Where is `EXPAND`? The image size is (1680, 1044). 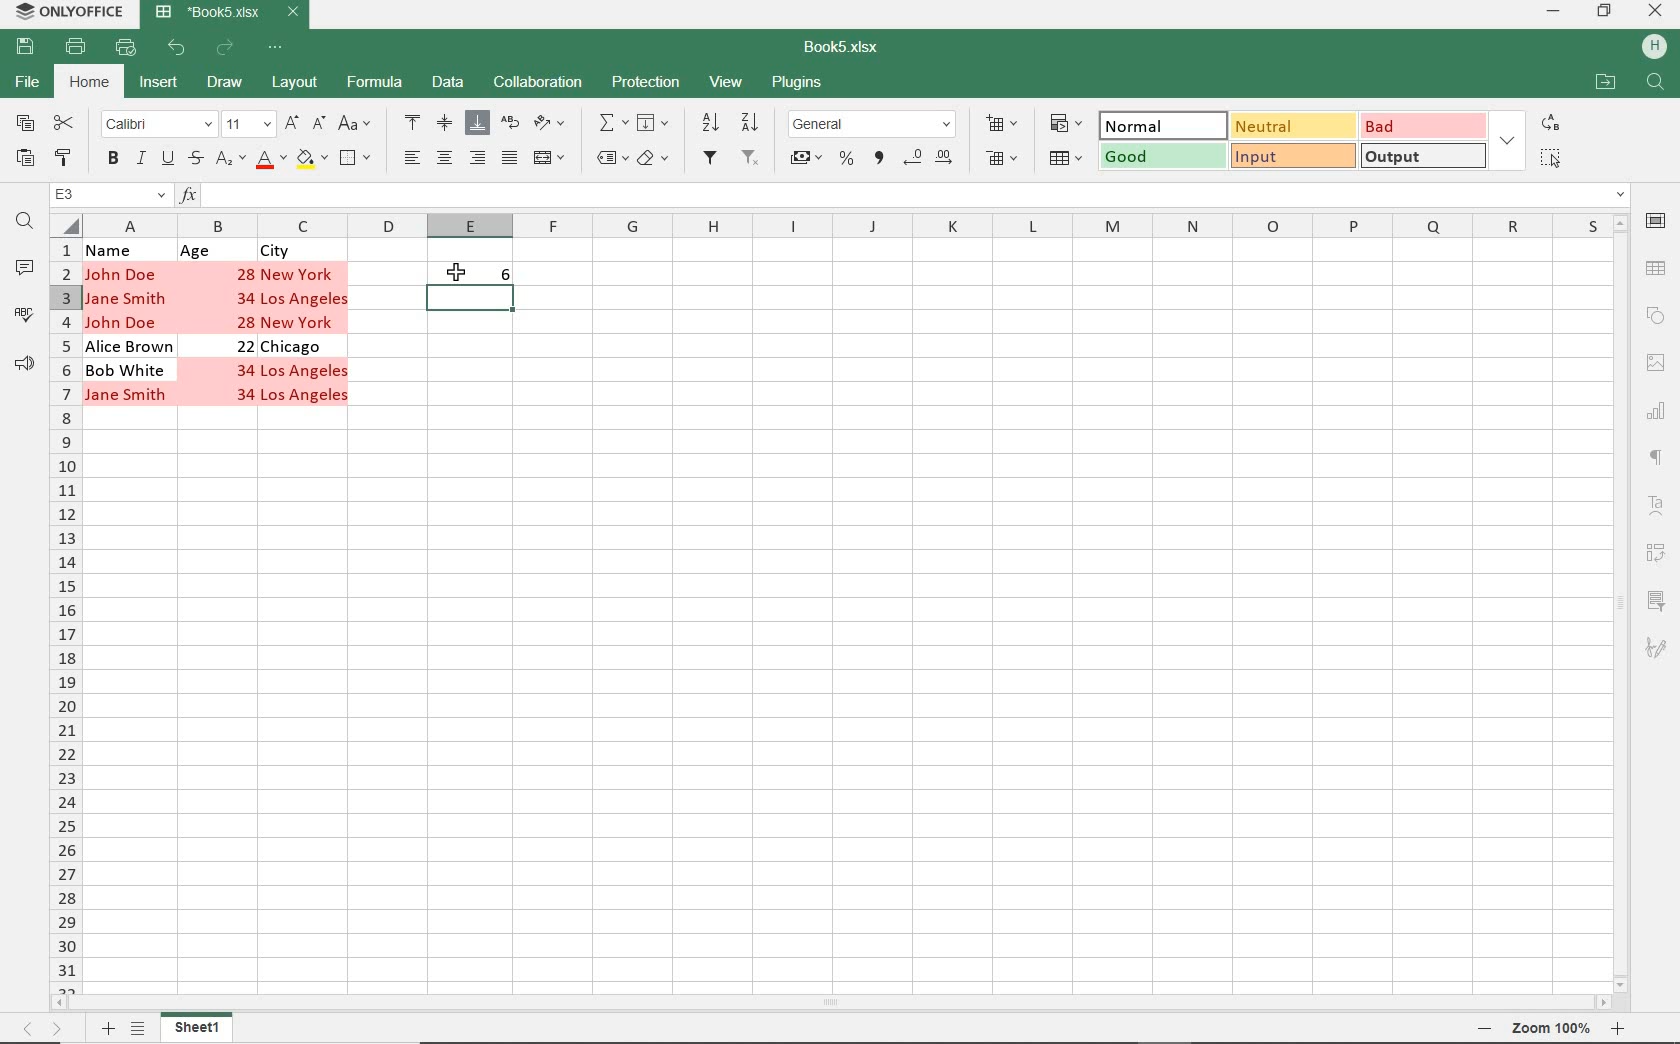
EXPAND is located at coordinates (1510, 140).